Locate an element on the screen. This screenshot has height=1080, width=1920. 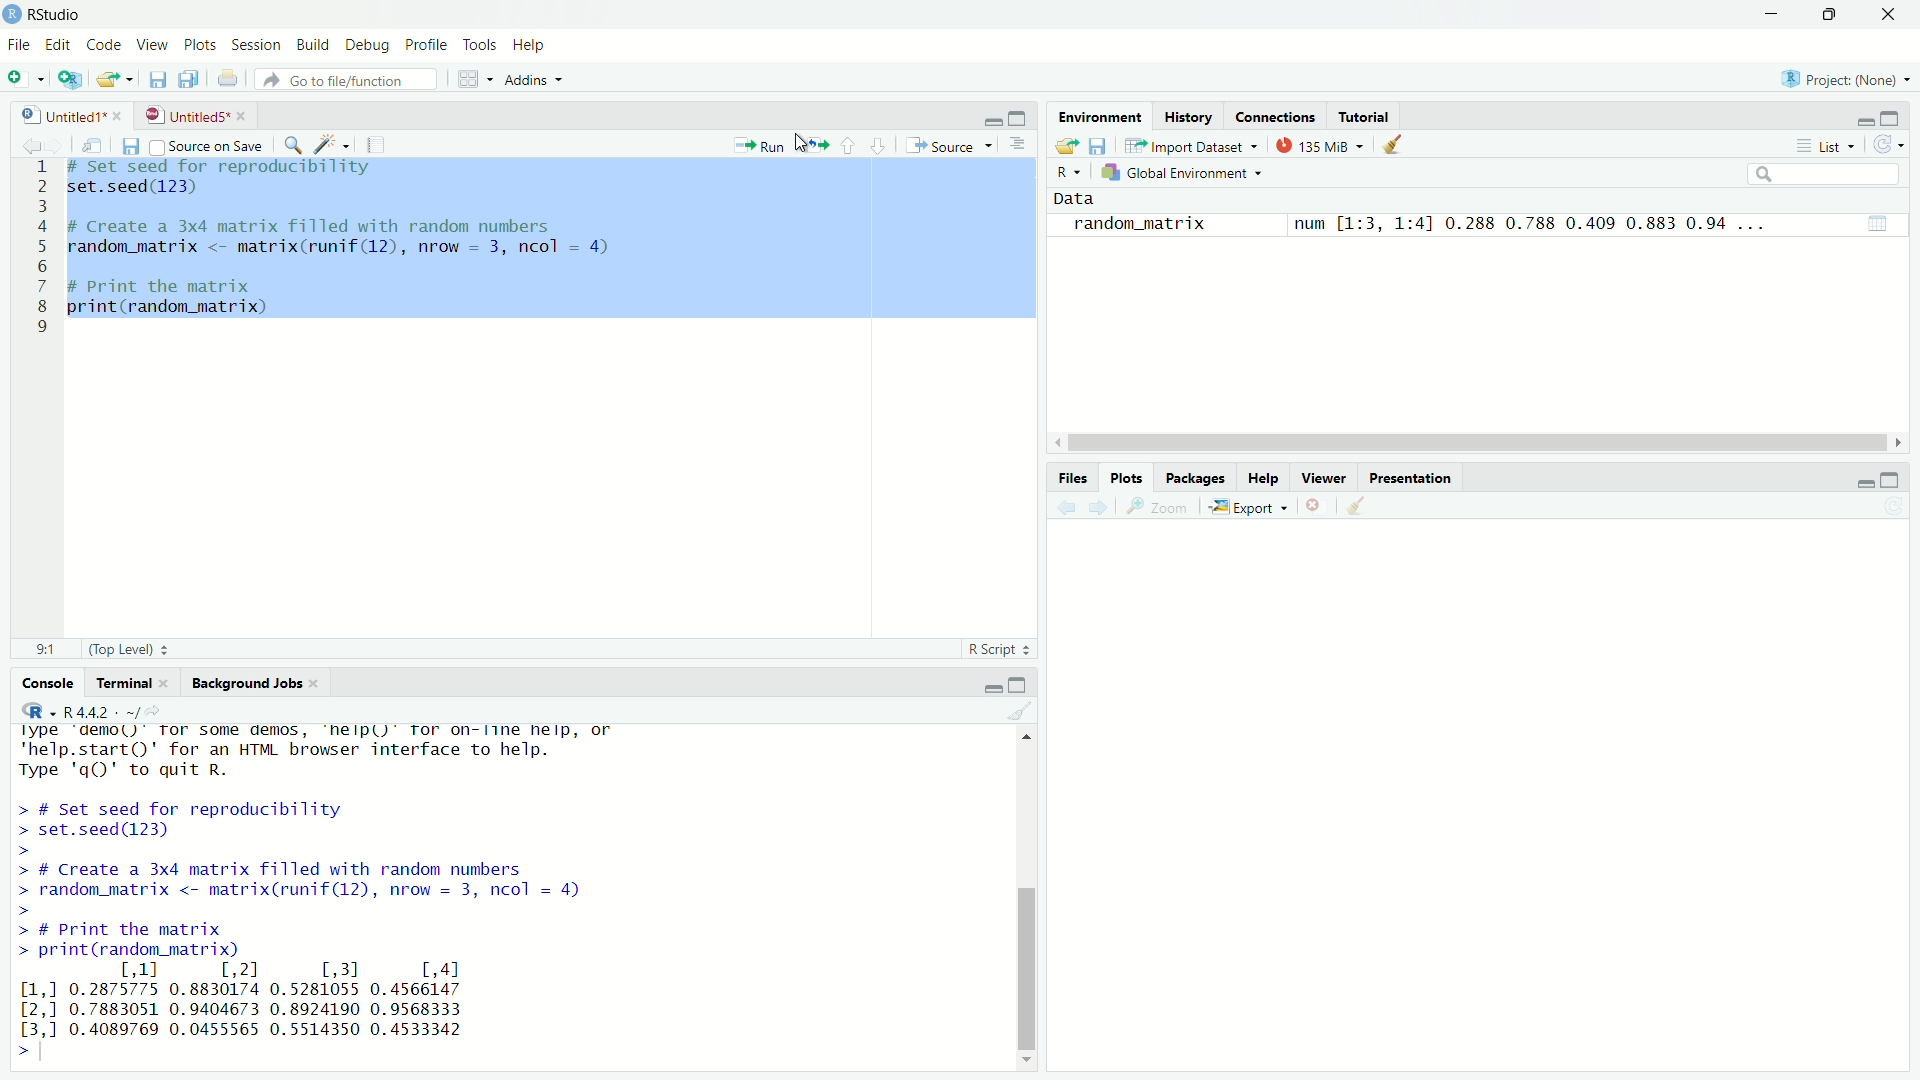
minimise is located at coordinates (1858, 485).